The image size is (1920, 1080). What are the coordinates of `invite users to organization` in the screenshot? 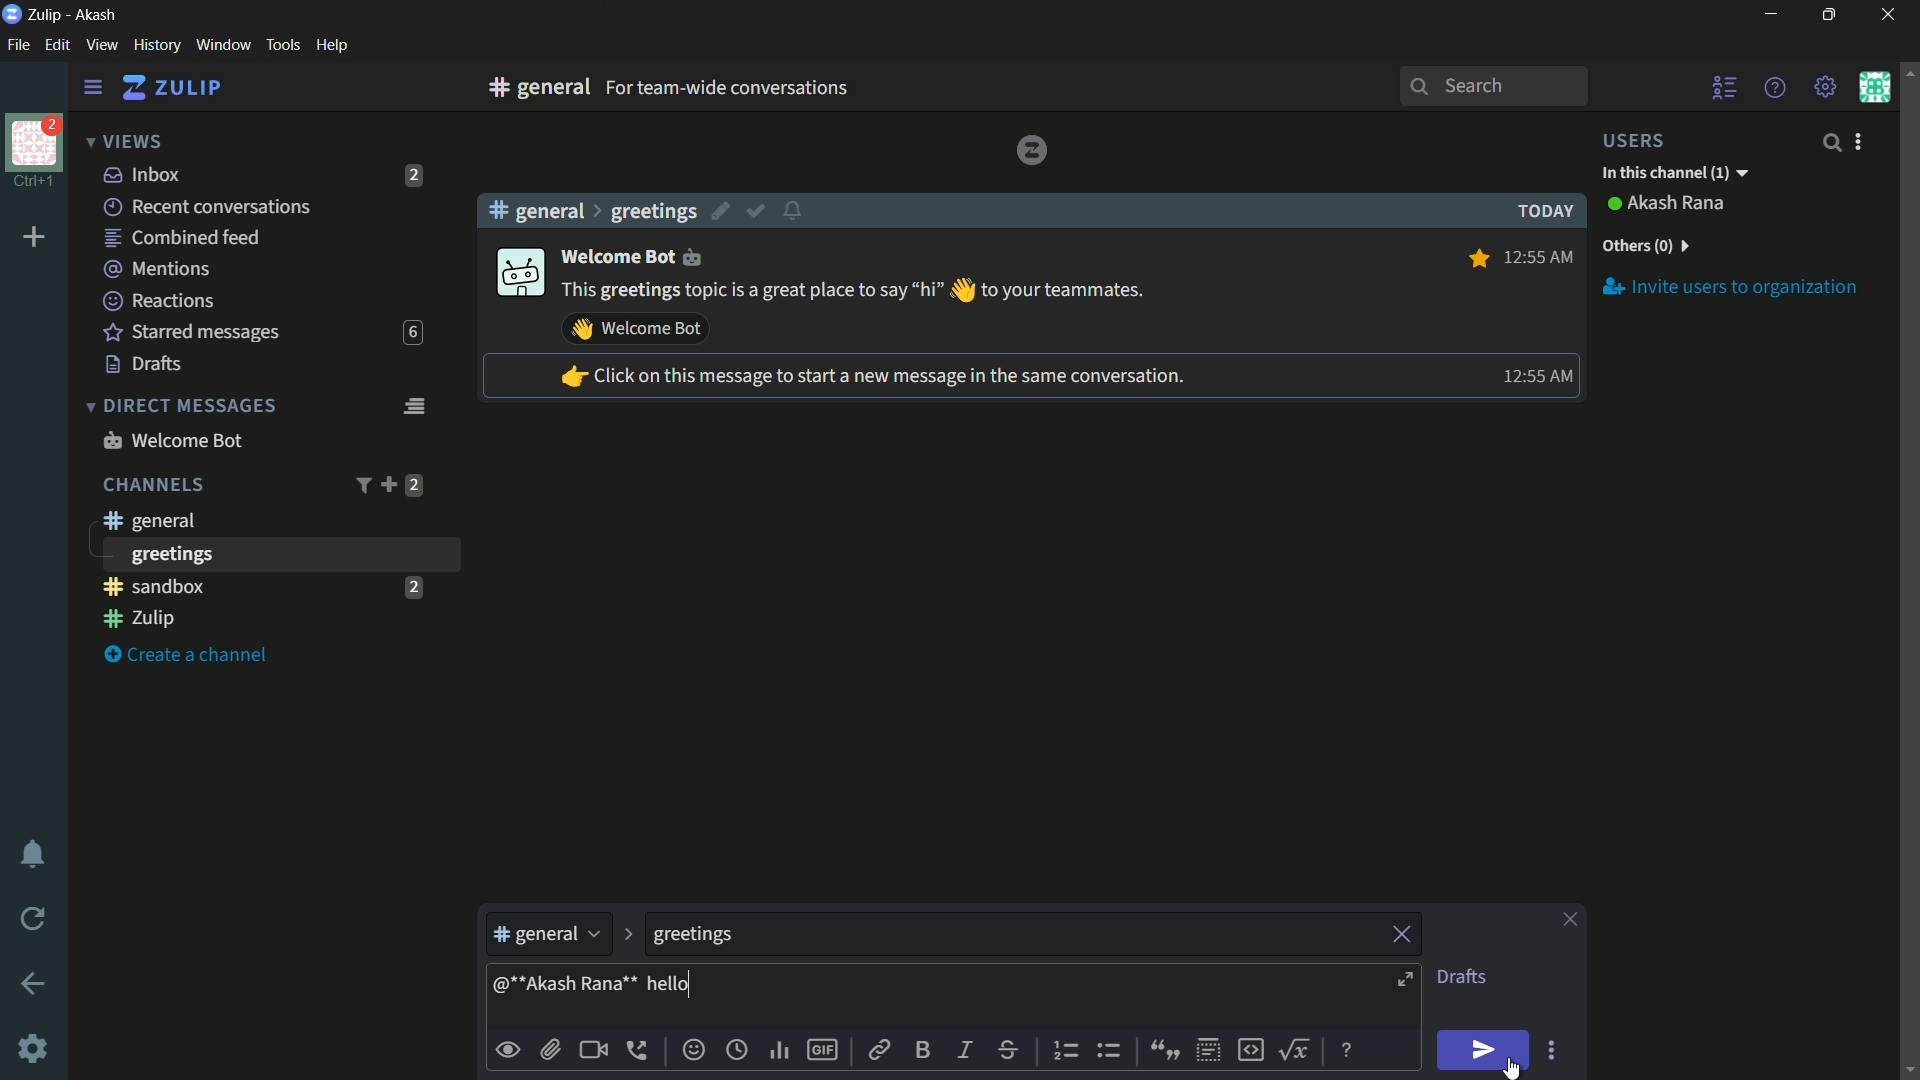 It's located at (1731, 286).